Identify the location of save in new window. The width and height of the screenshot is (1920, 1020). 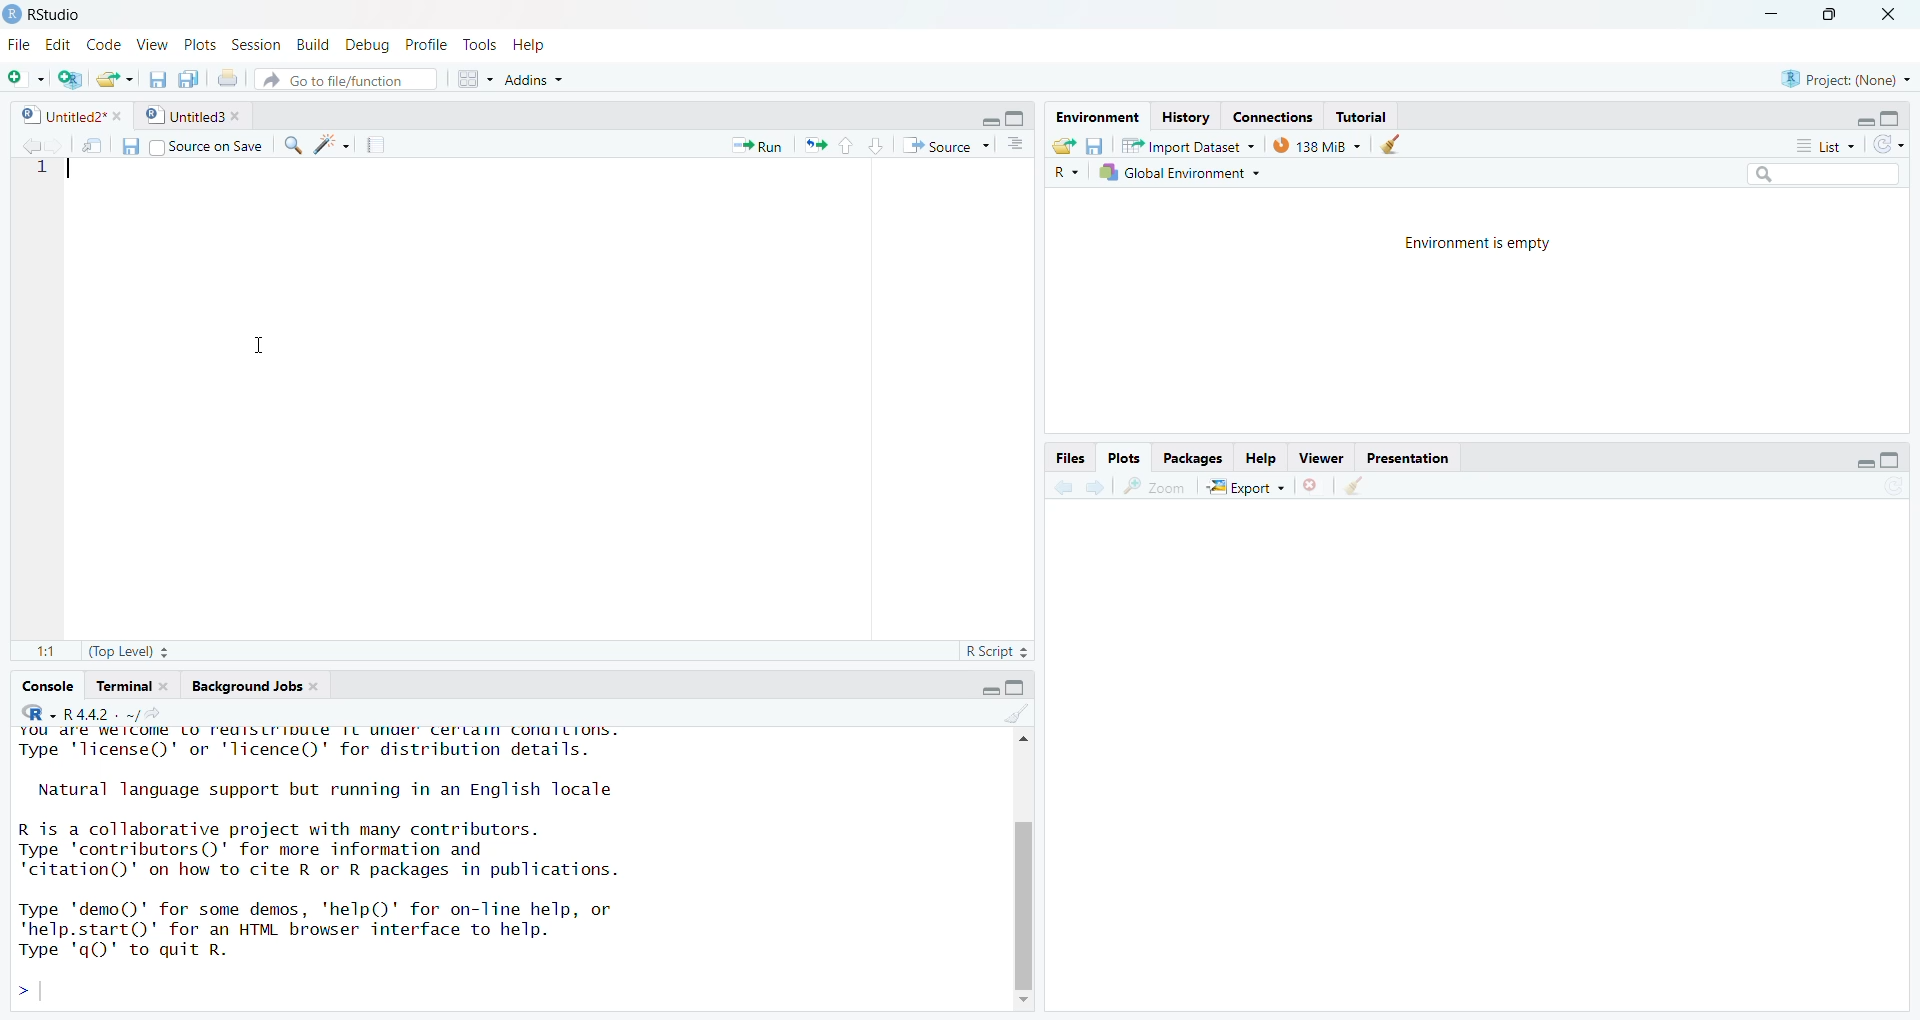
(85, 141).